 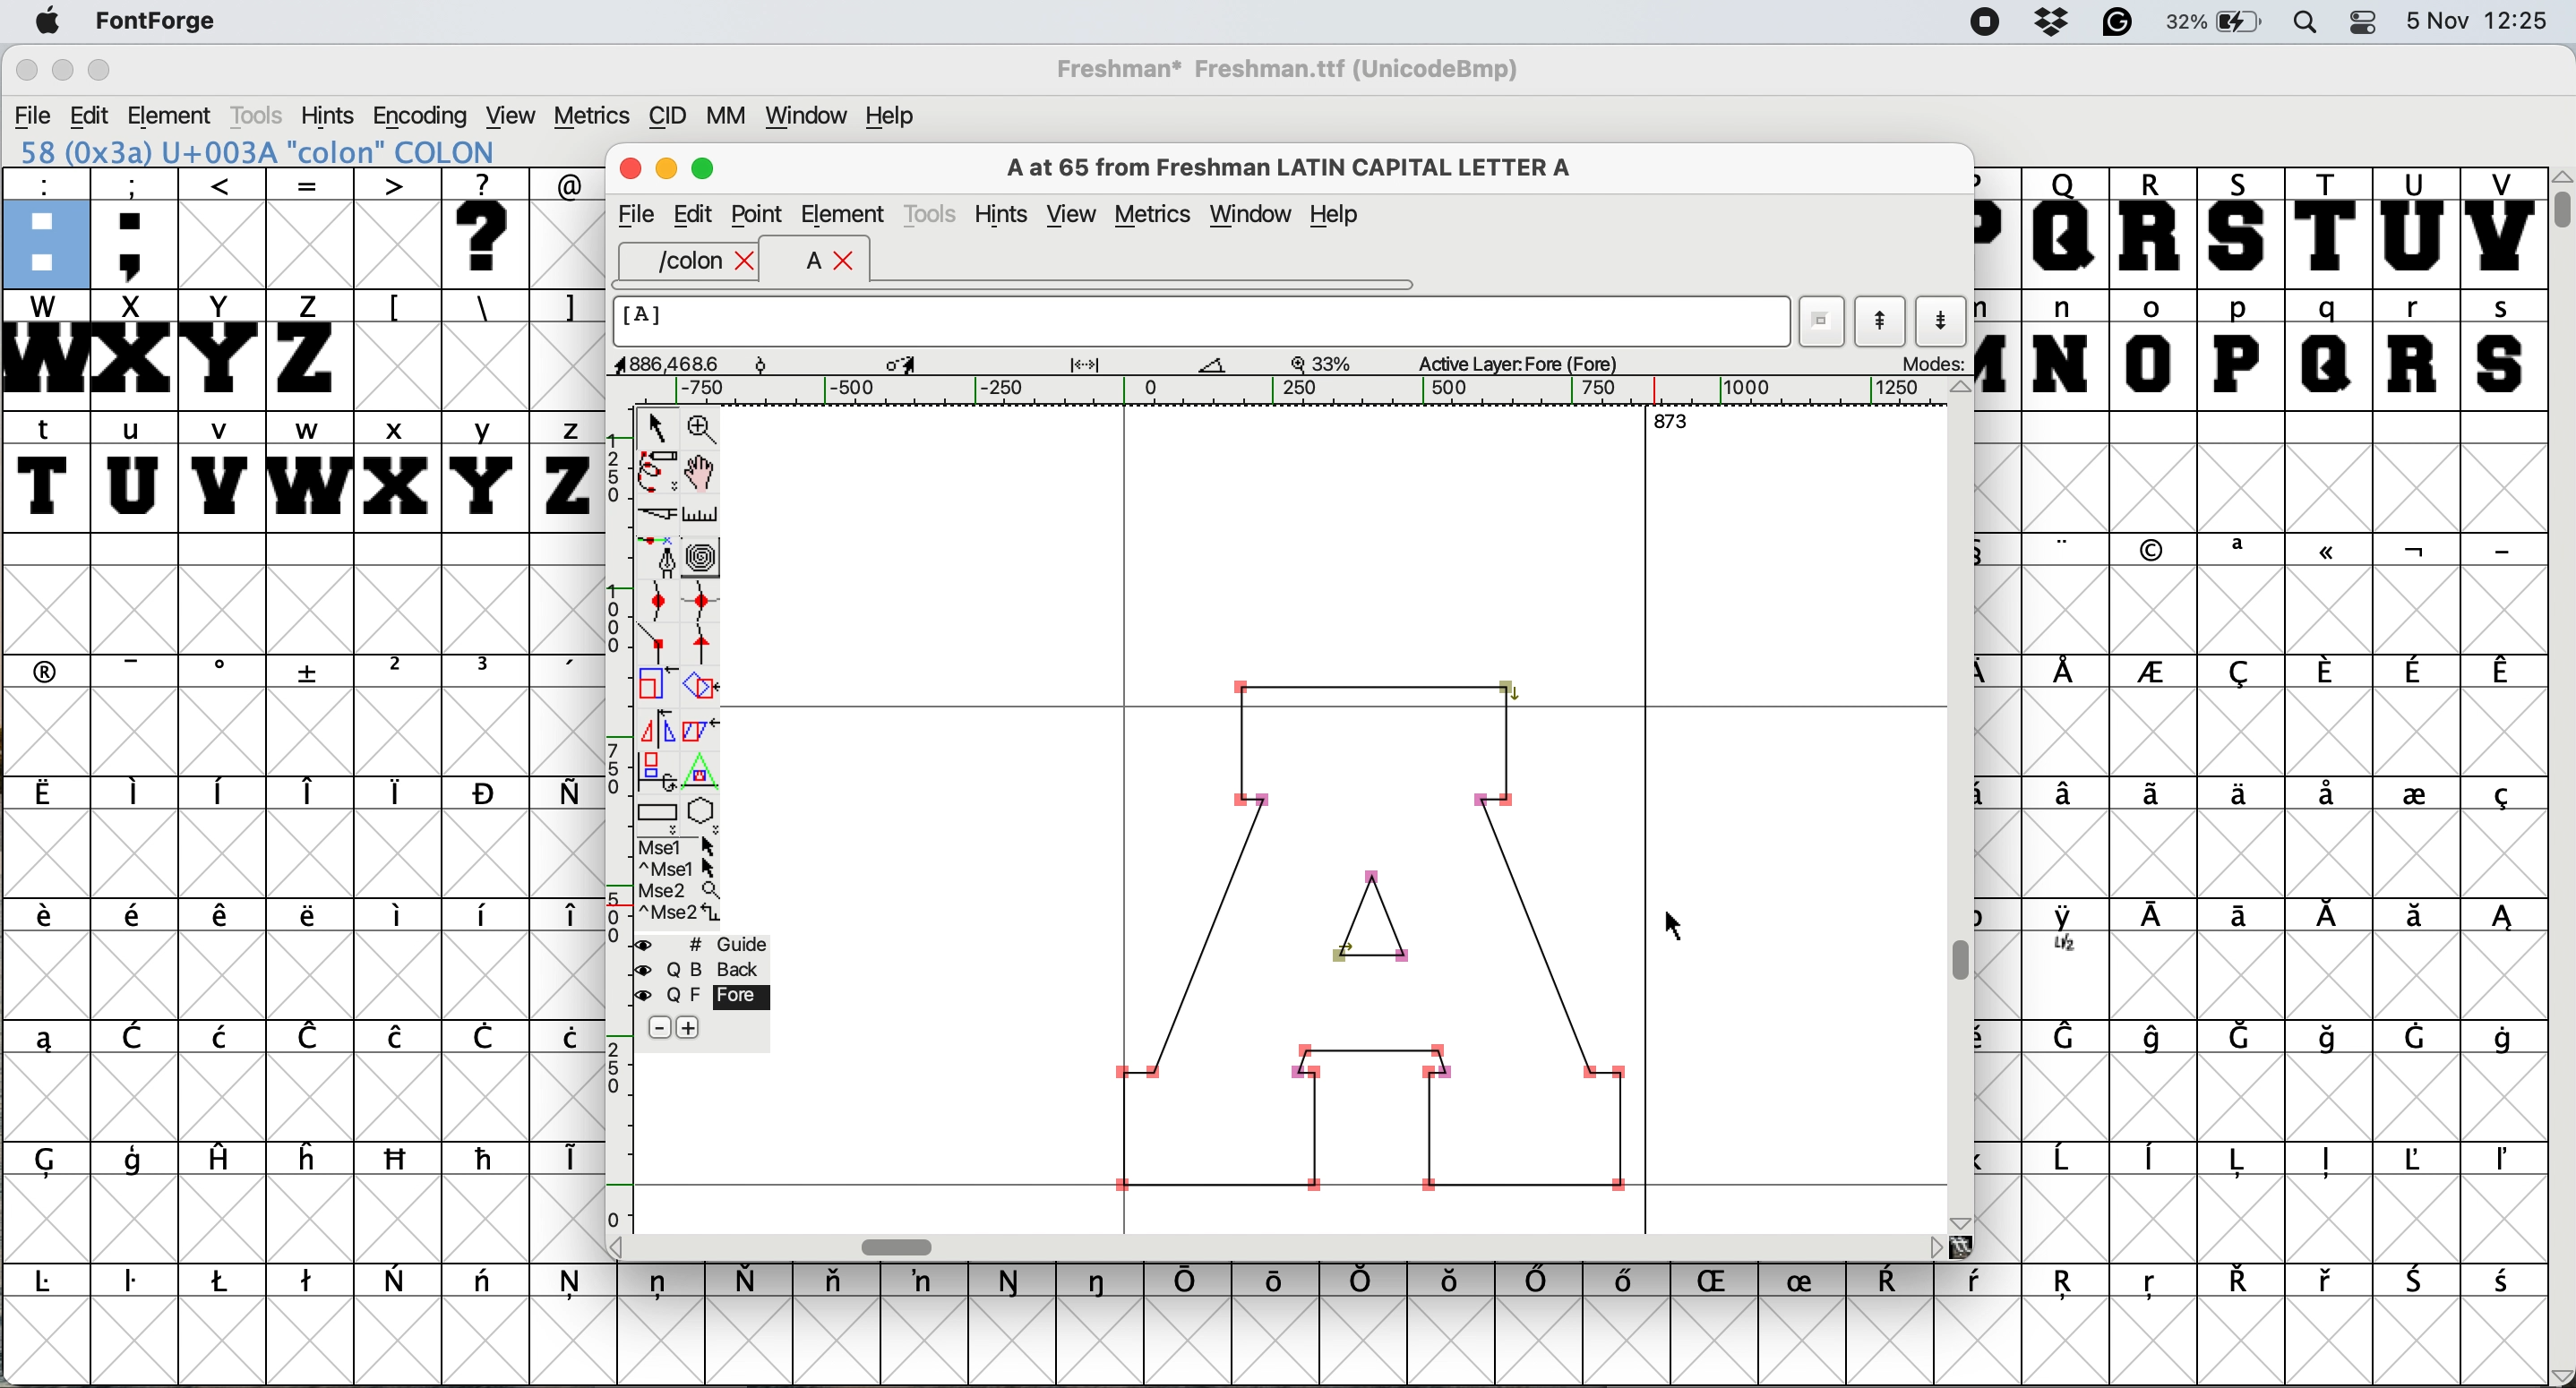 What do you see at coordinates (220, 1161) in the screenshot?
I see `symbol` at bounding box center [220, 1161].